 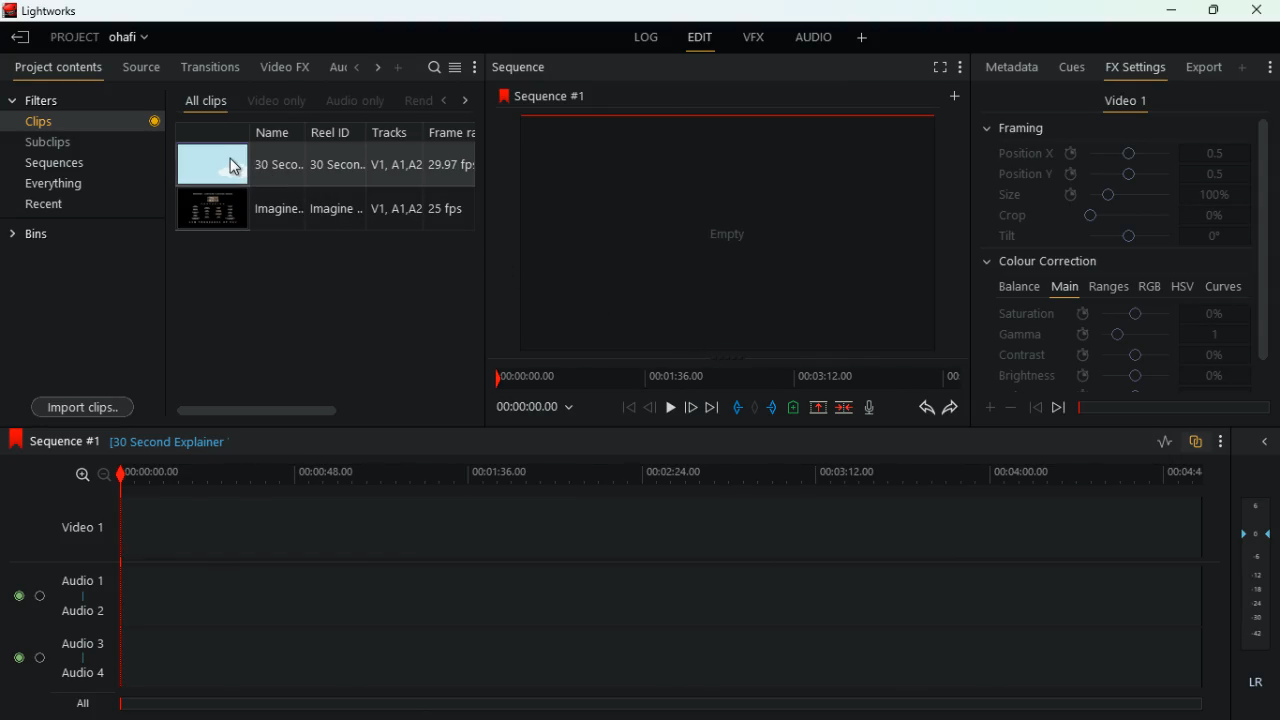 What do you see at coordinates (90, 475) in the screenshot?
I see `zoom` at bounding box center [90, 475].